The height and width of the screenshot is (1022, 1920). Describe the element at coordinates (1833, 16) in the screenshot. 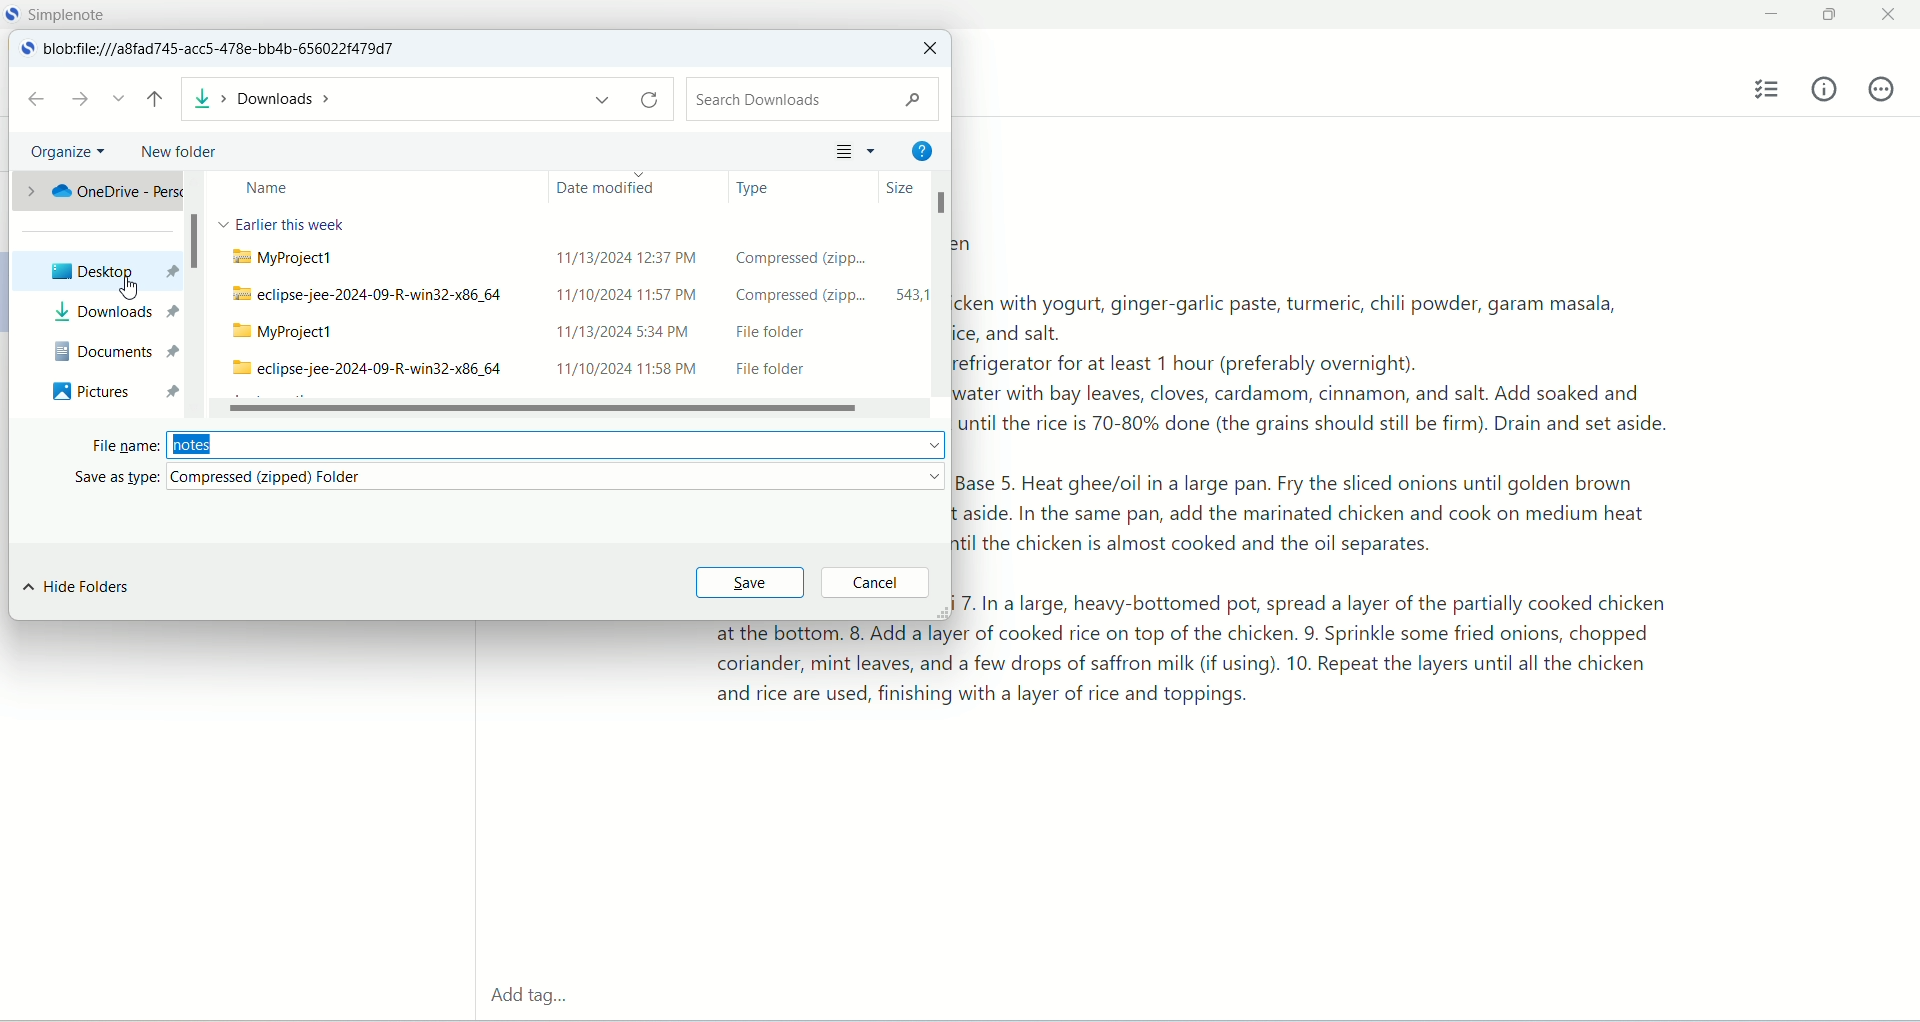

I see `maximize` at that location.